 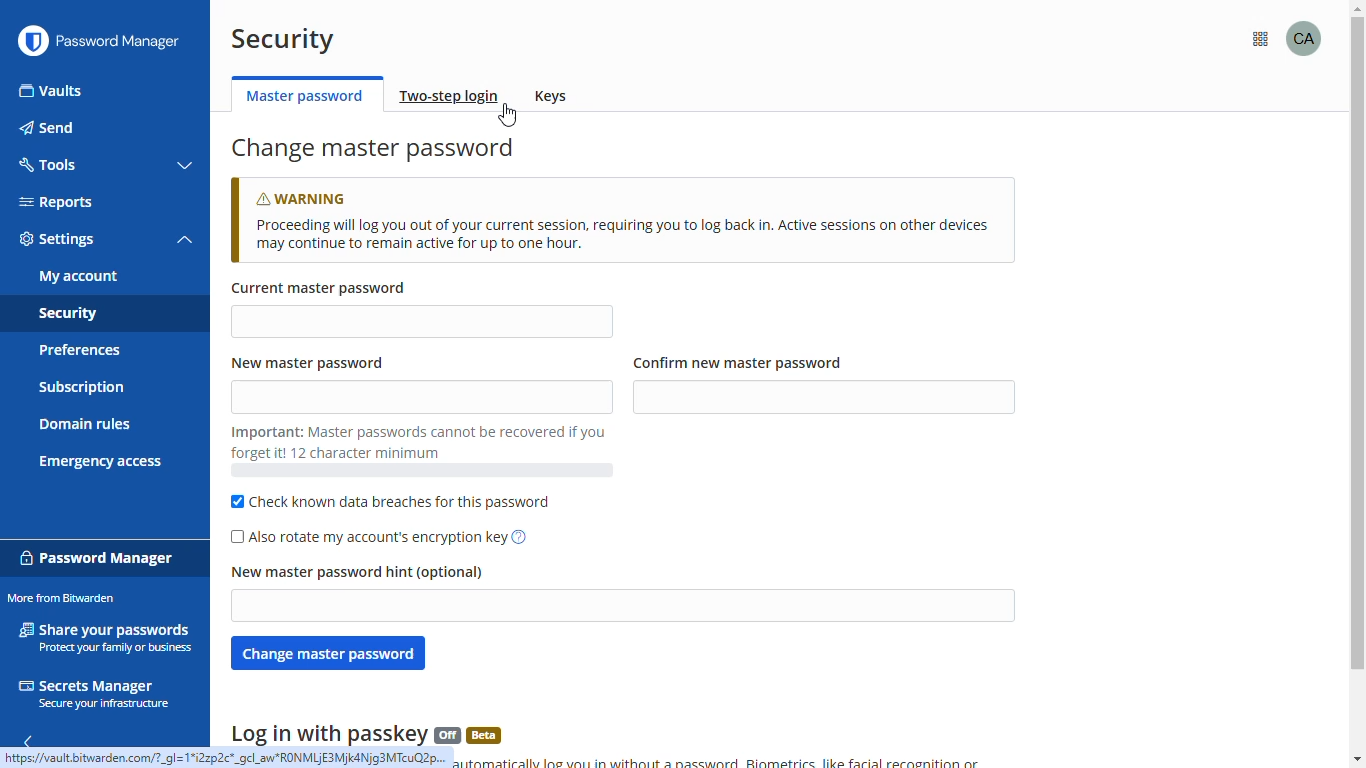 I want to click on toggle collapse, so click(x=185, y=241).